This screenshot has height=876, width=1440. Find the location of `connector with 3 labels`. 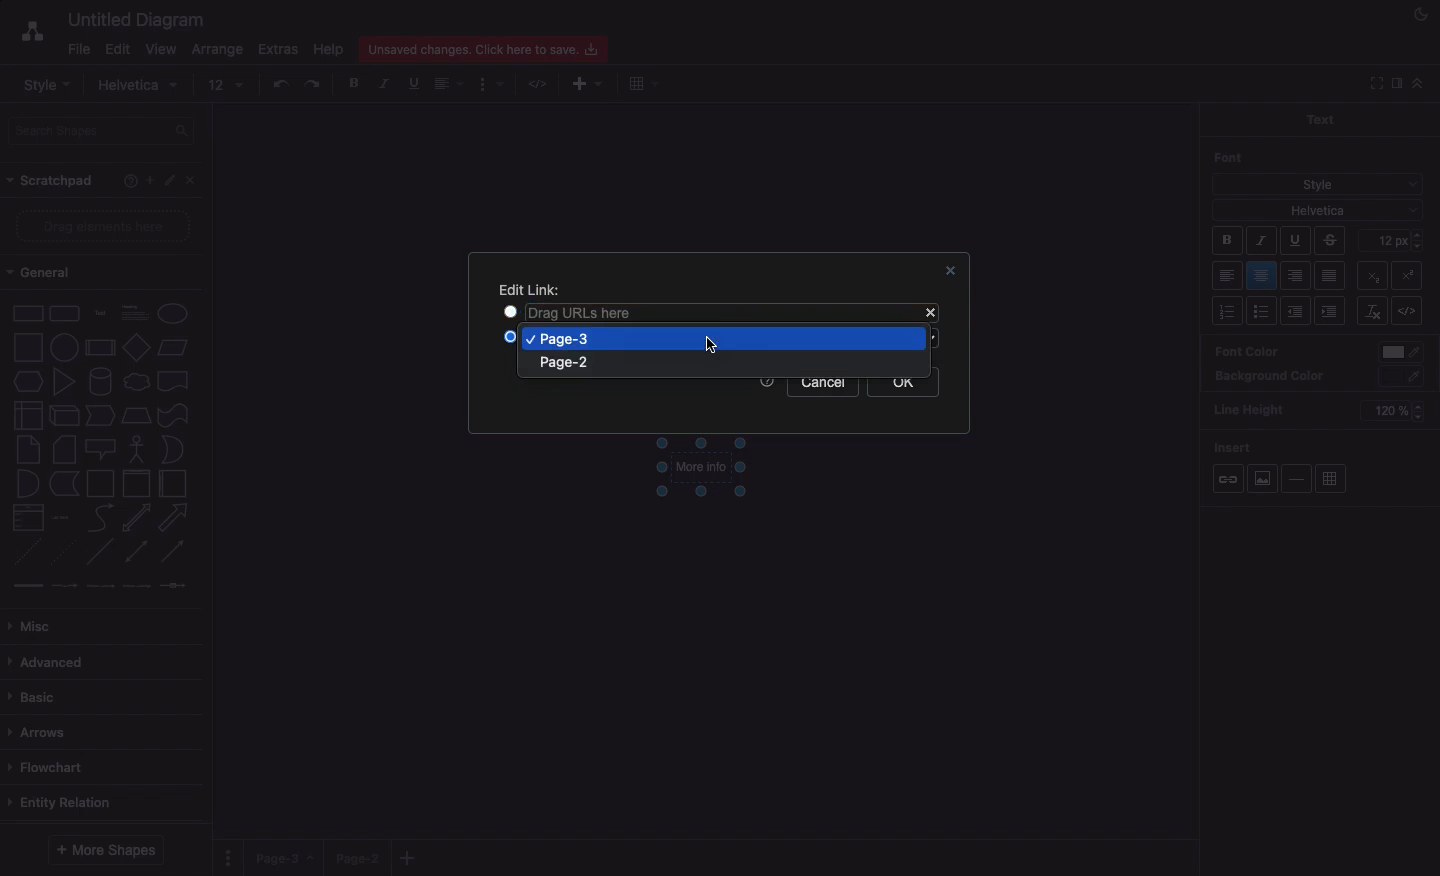

connector with 3 labels is located at coordinates (137, 586).